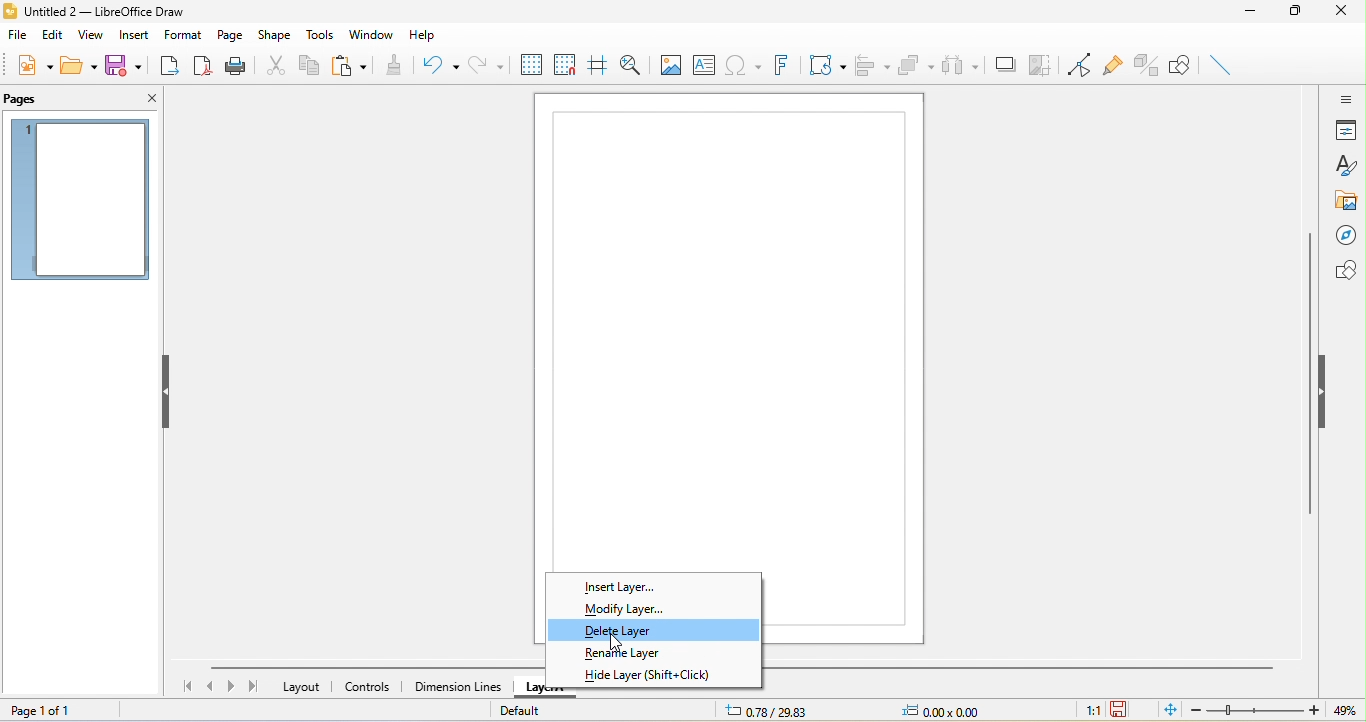  What do you see at coordinates (1004, 65) in the screenshot?
I see `shadow` at bounding box center [1004, 65].